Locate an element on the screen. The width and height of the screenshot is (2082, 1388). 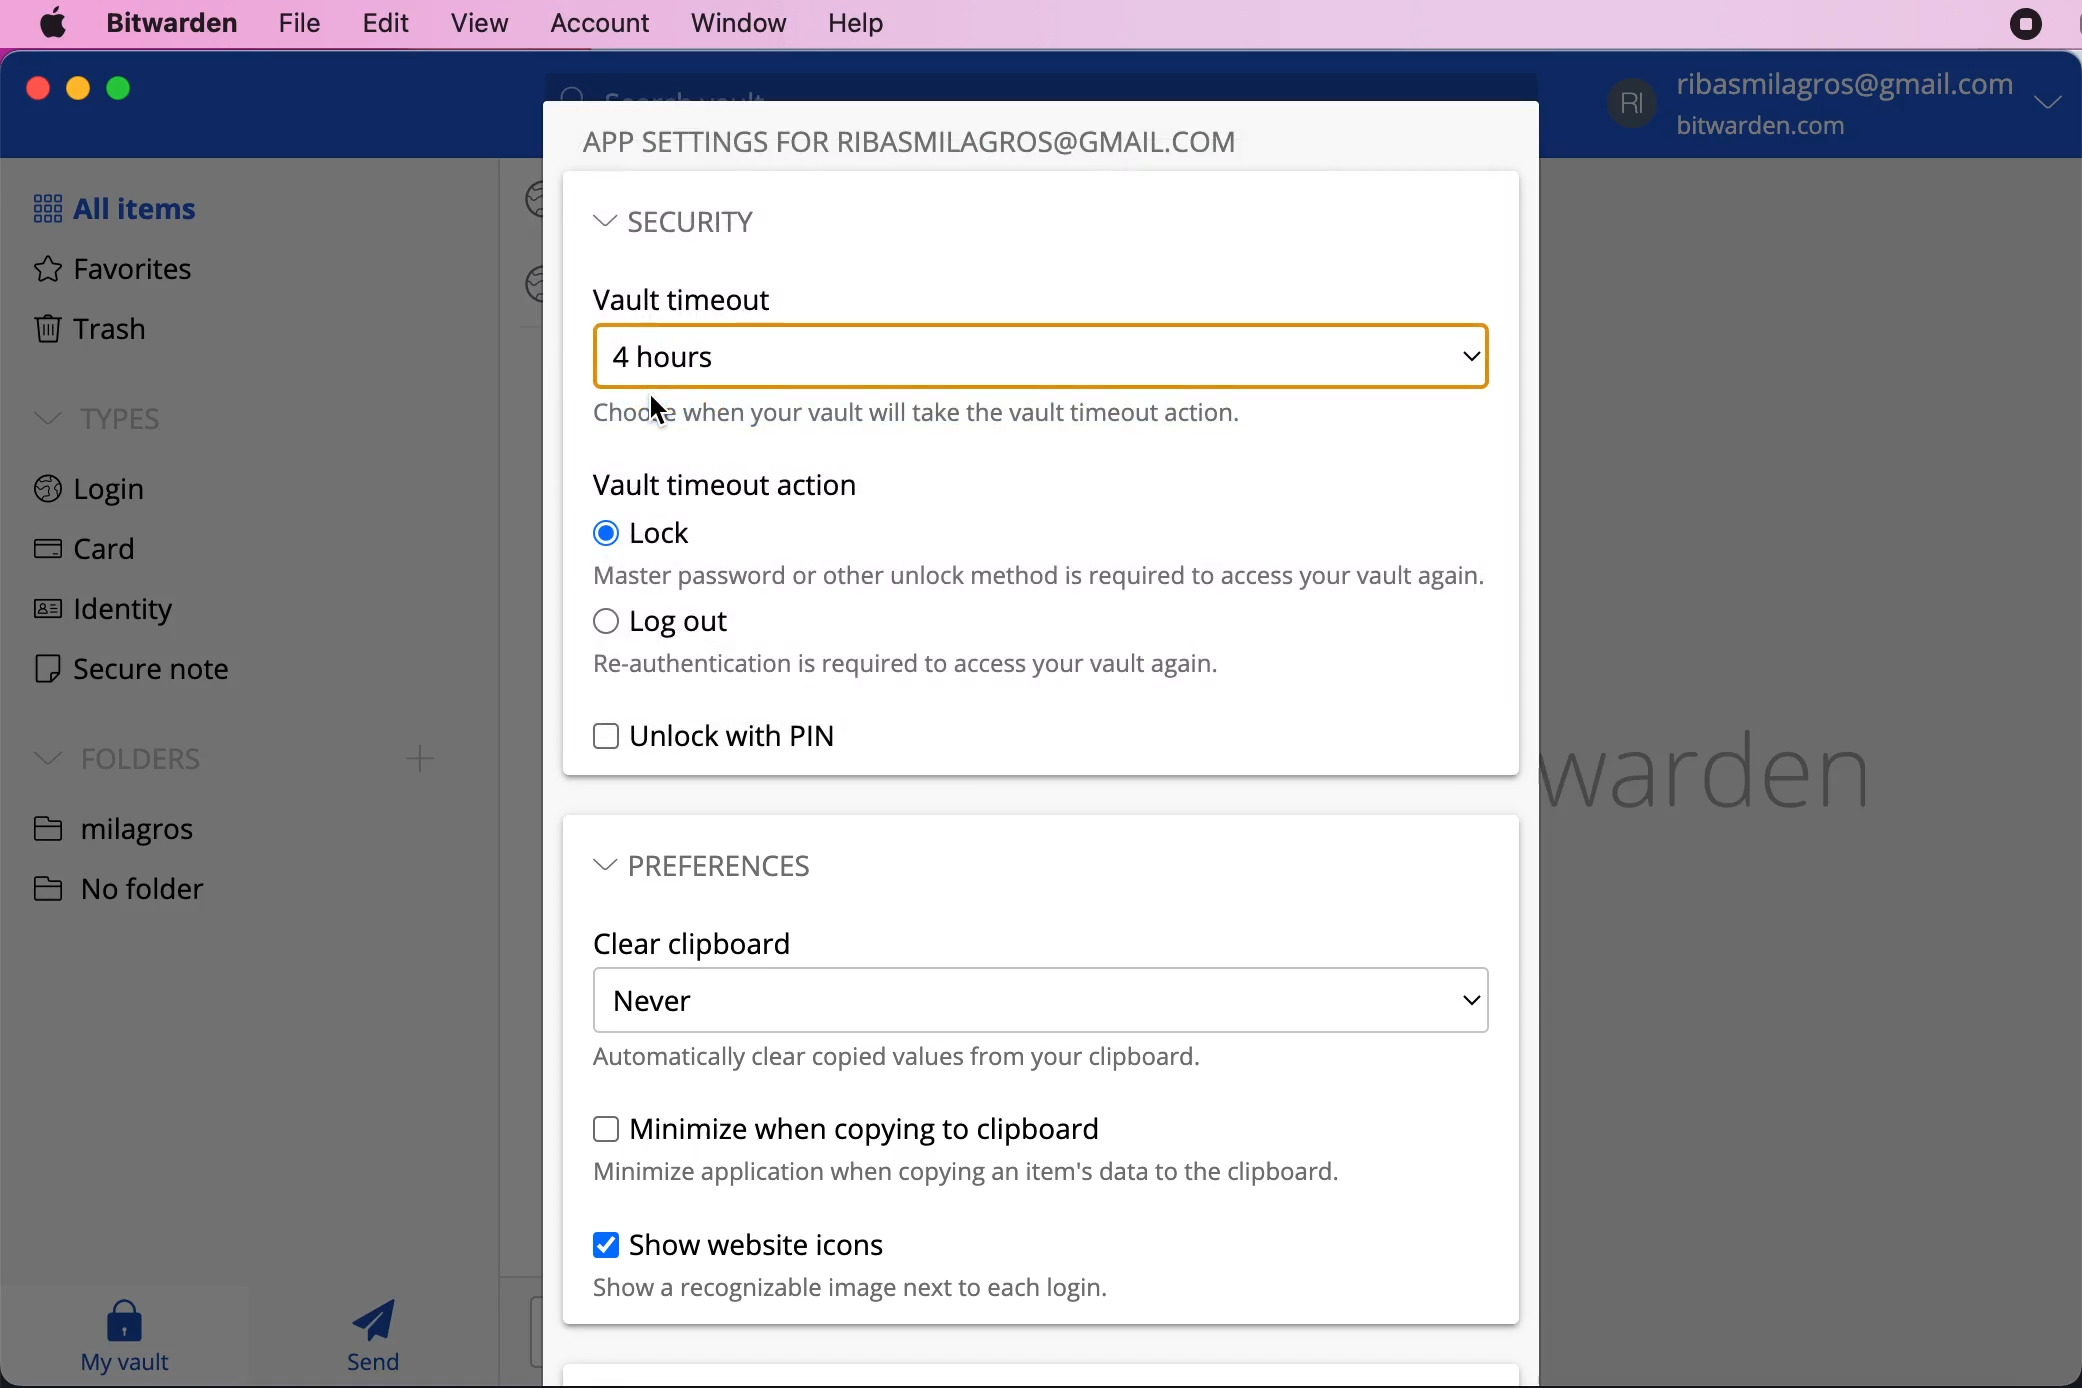
Cursor is located at coordinates (659, 409).